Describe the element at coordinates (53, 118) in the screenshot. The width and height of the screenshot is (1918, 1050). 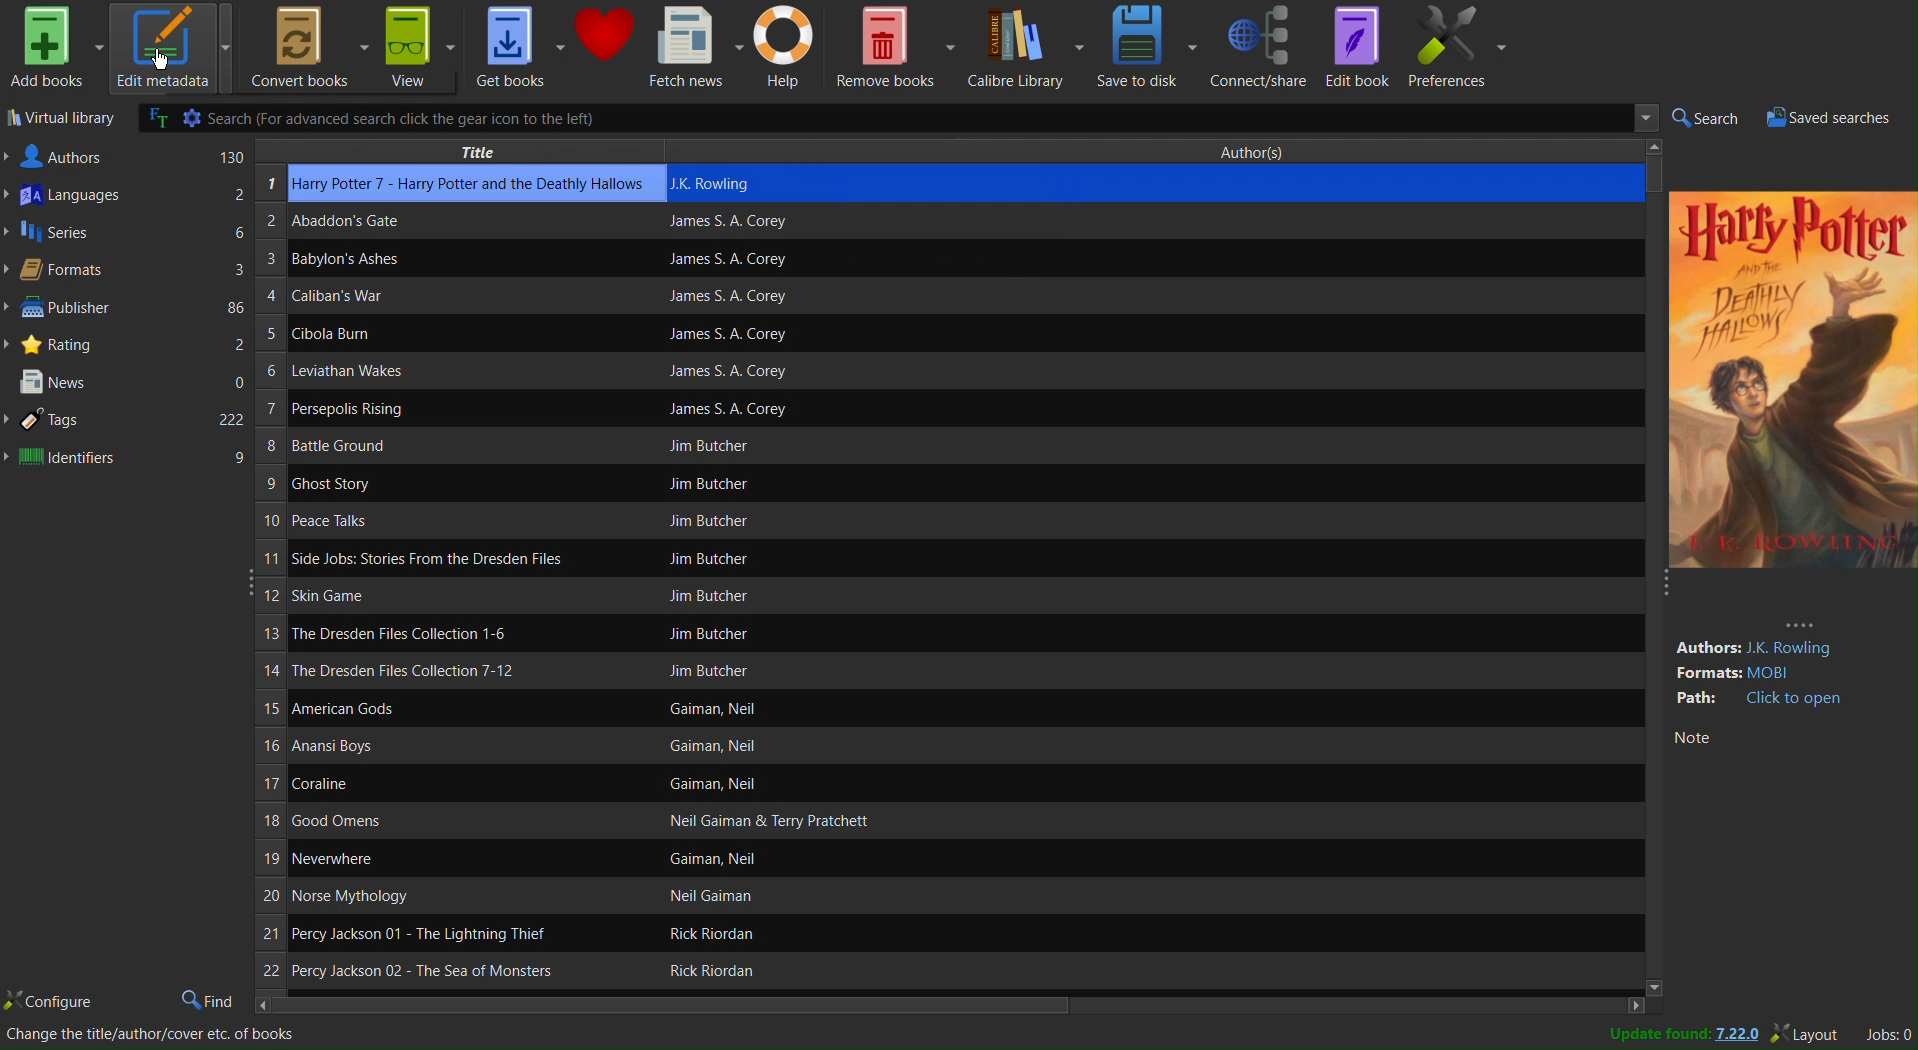
I see `Virtual library` at that location.